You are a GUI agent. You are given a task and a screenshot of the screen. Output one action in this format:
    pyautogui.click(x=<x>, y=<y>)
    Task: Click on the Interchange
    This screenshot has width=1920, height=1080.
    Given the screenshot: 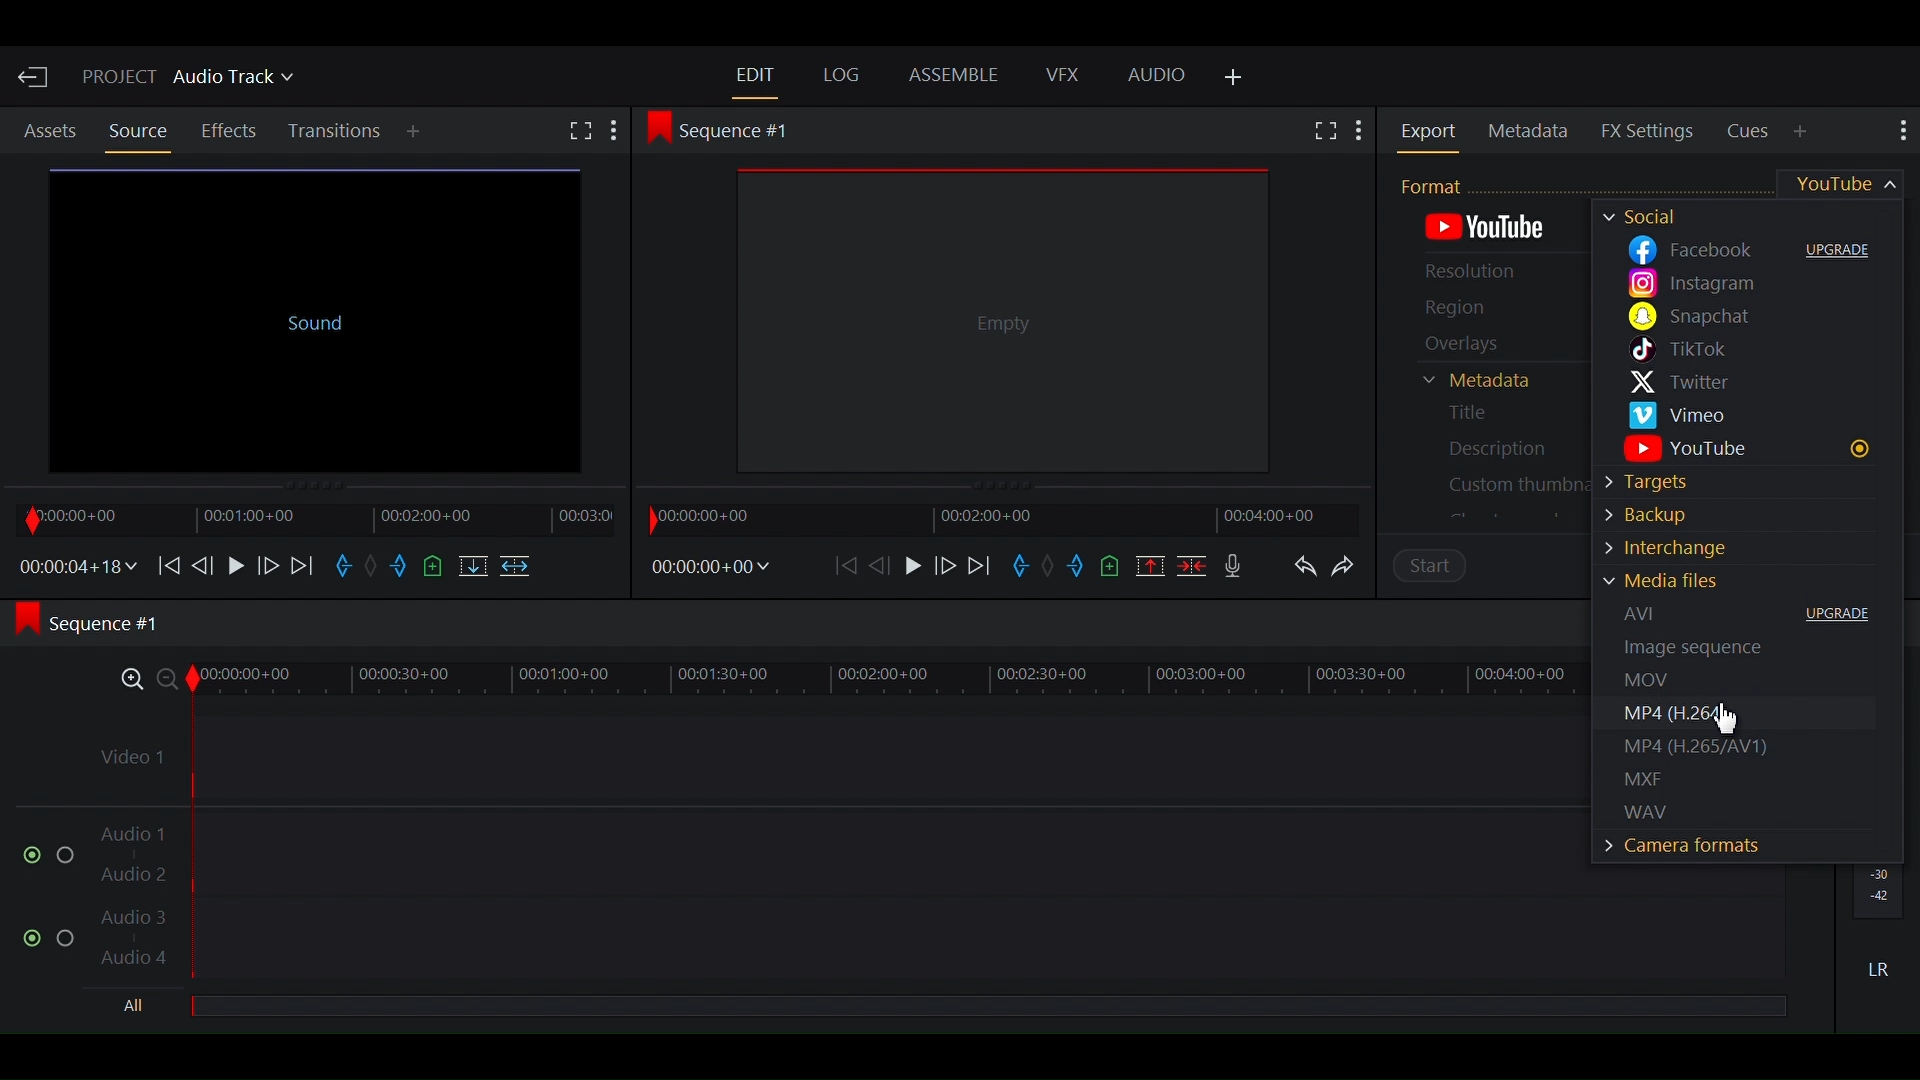 What is the action you would take?
    pyautogui.click(x=1743, y=550)
    